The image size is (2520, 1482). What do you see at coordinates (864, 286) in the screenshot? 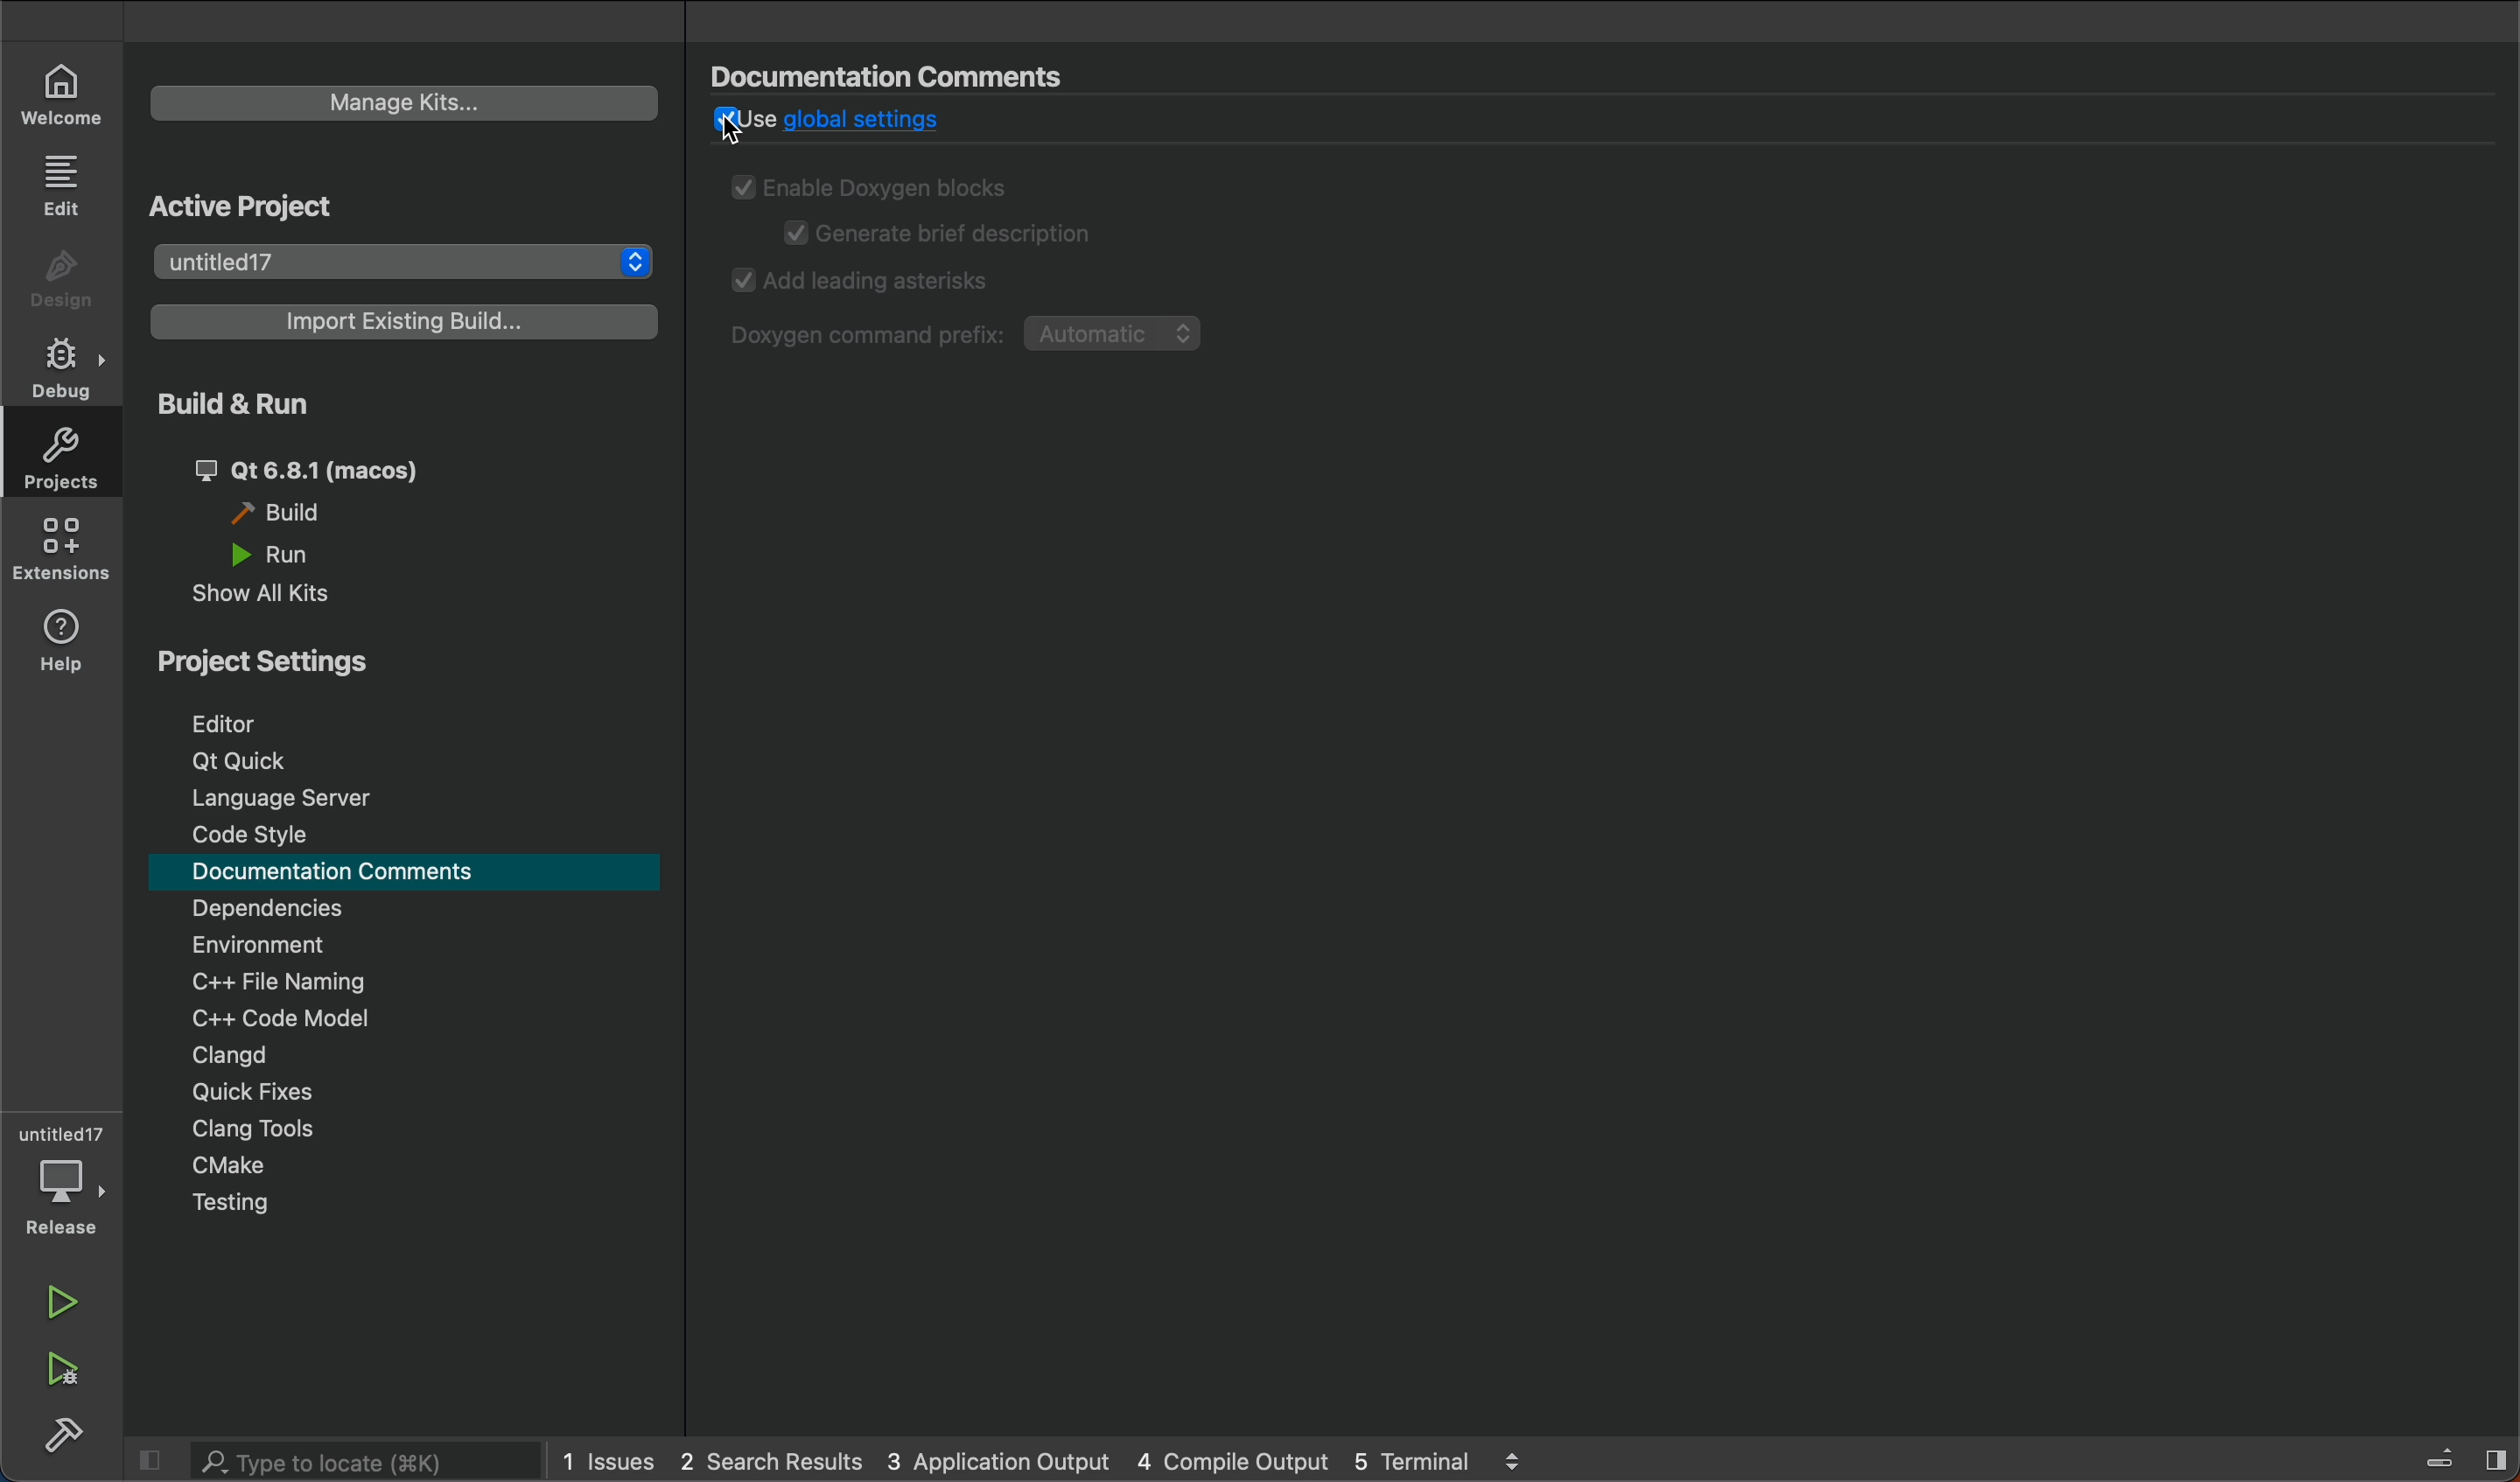
I see `add astricks` at bounding box center [864, 286].